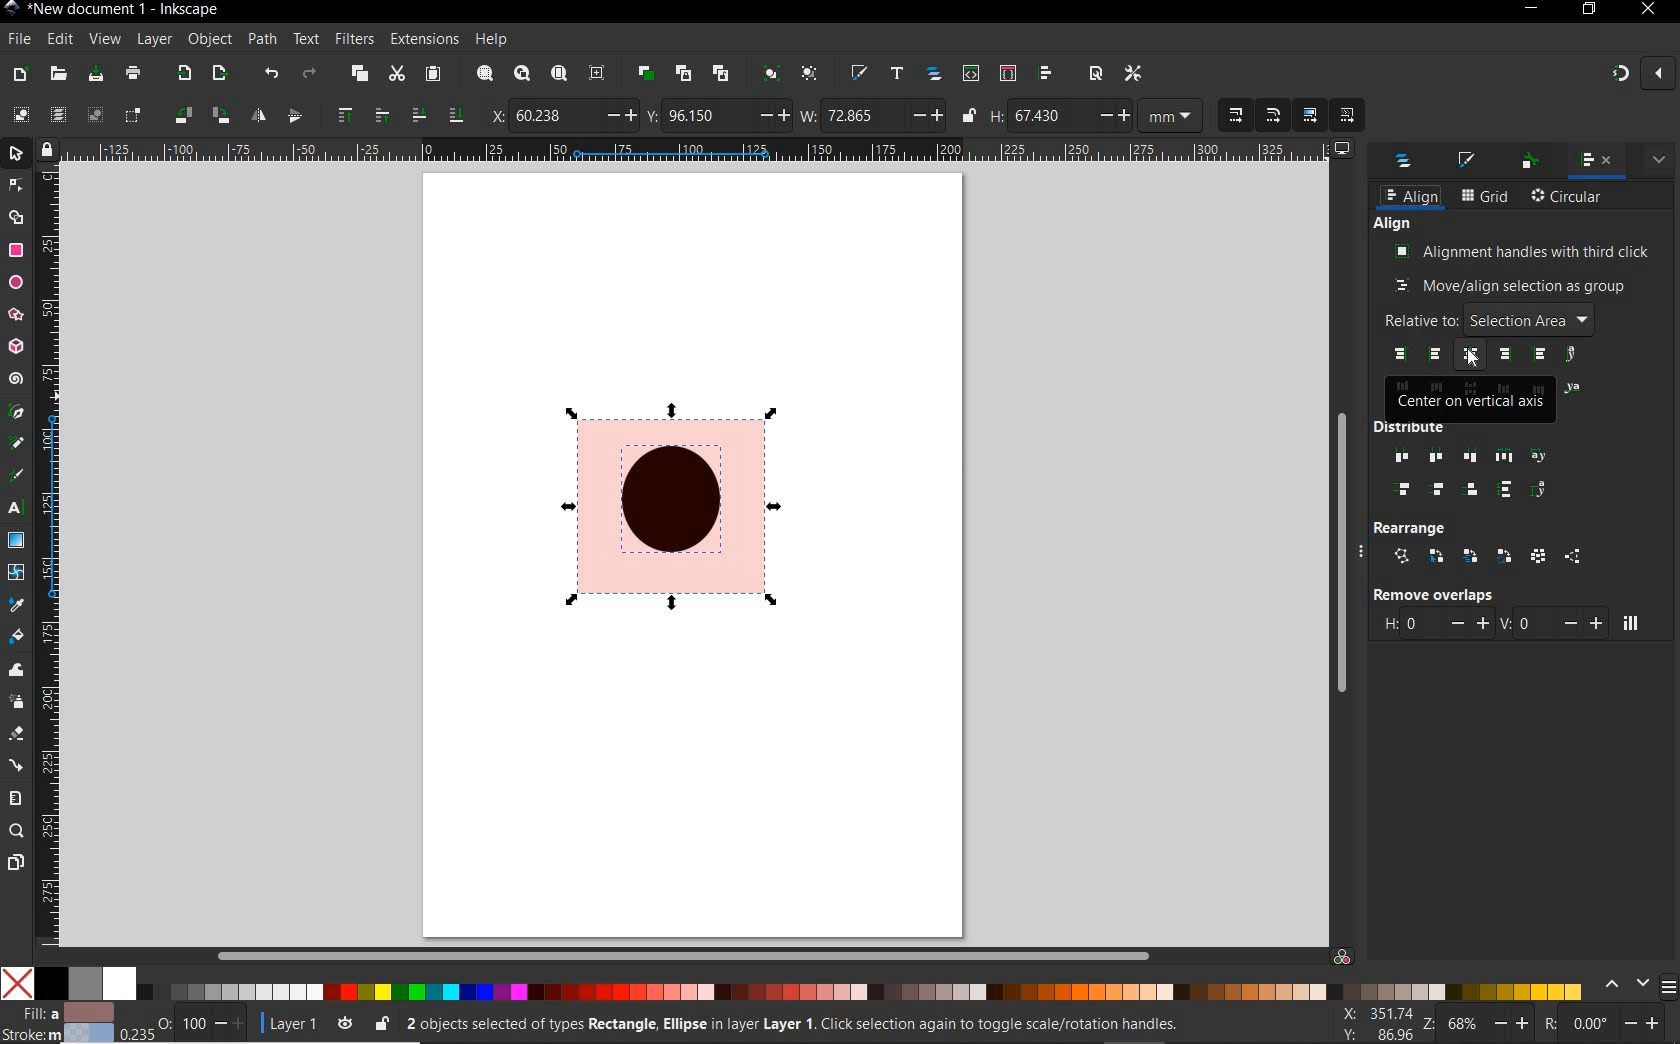  Describe the element at coordinates (559, 72) in the screenshot. I see `zoom page` at that location.